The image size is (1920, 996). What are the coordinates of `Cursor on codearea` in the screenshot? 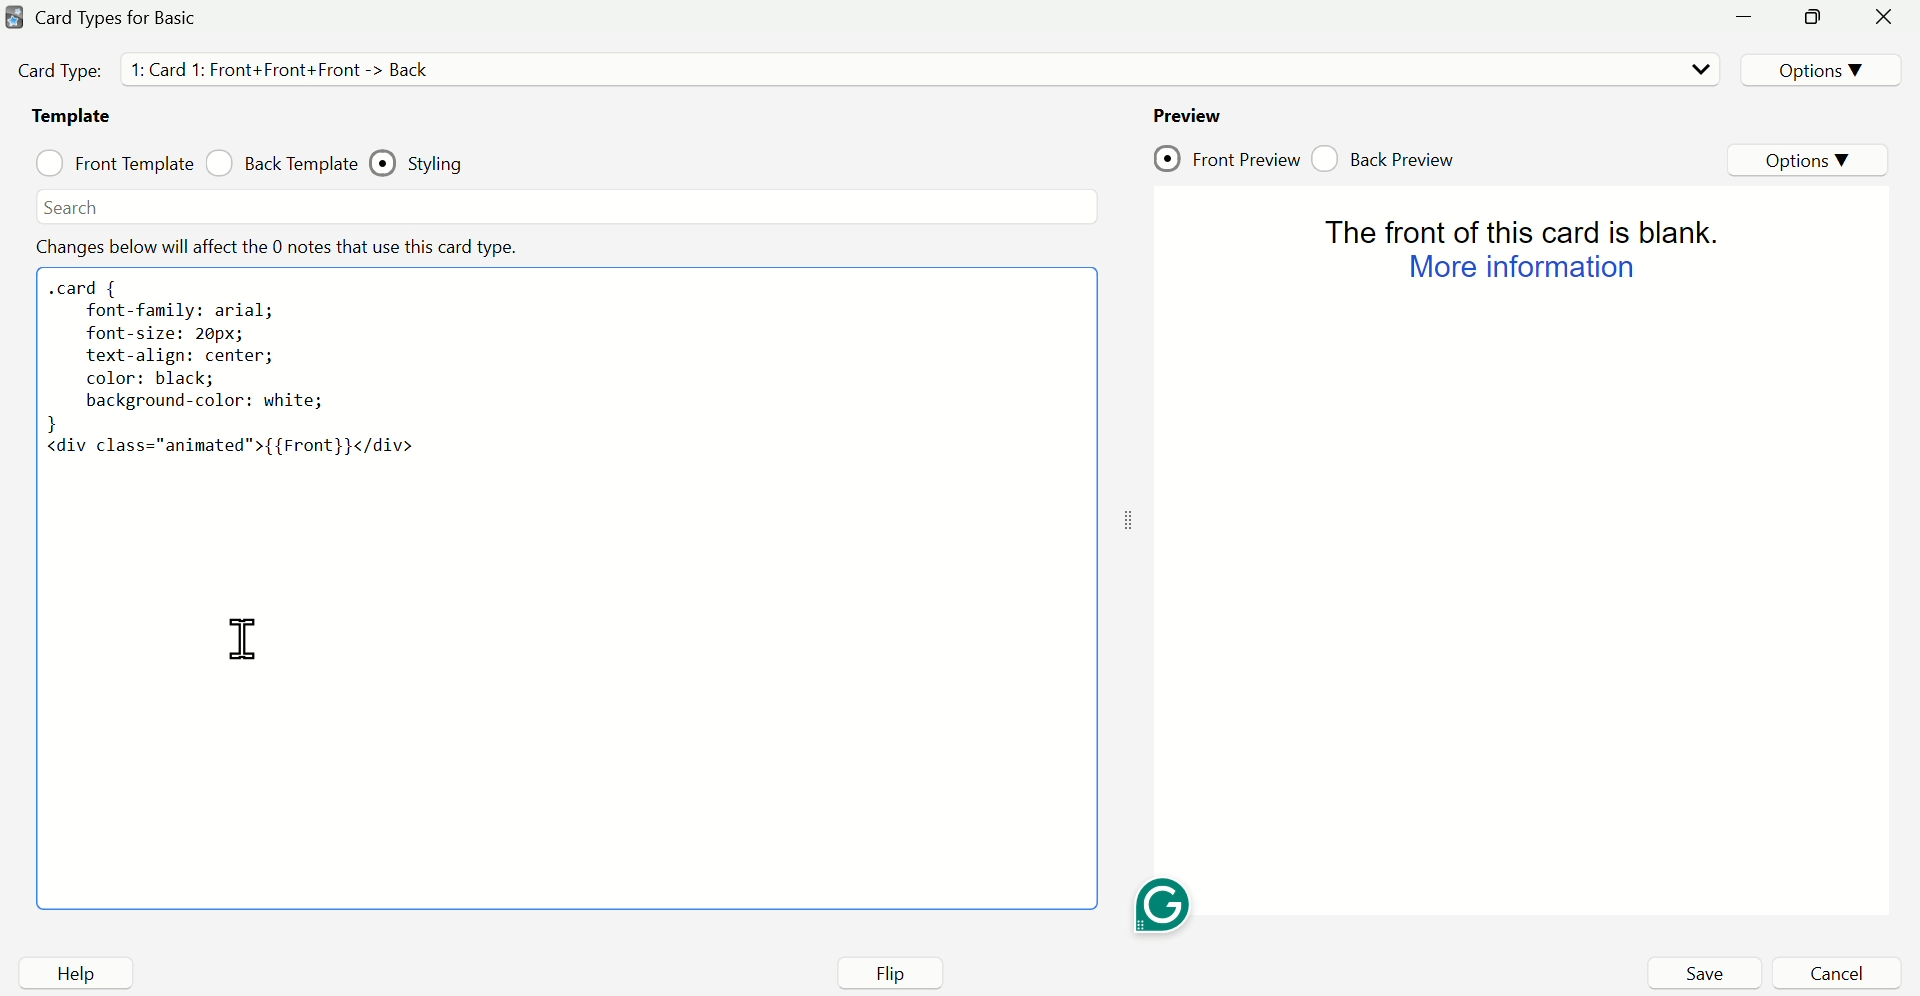 It's located at (245, 636).